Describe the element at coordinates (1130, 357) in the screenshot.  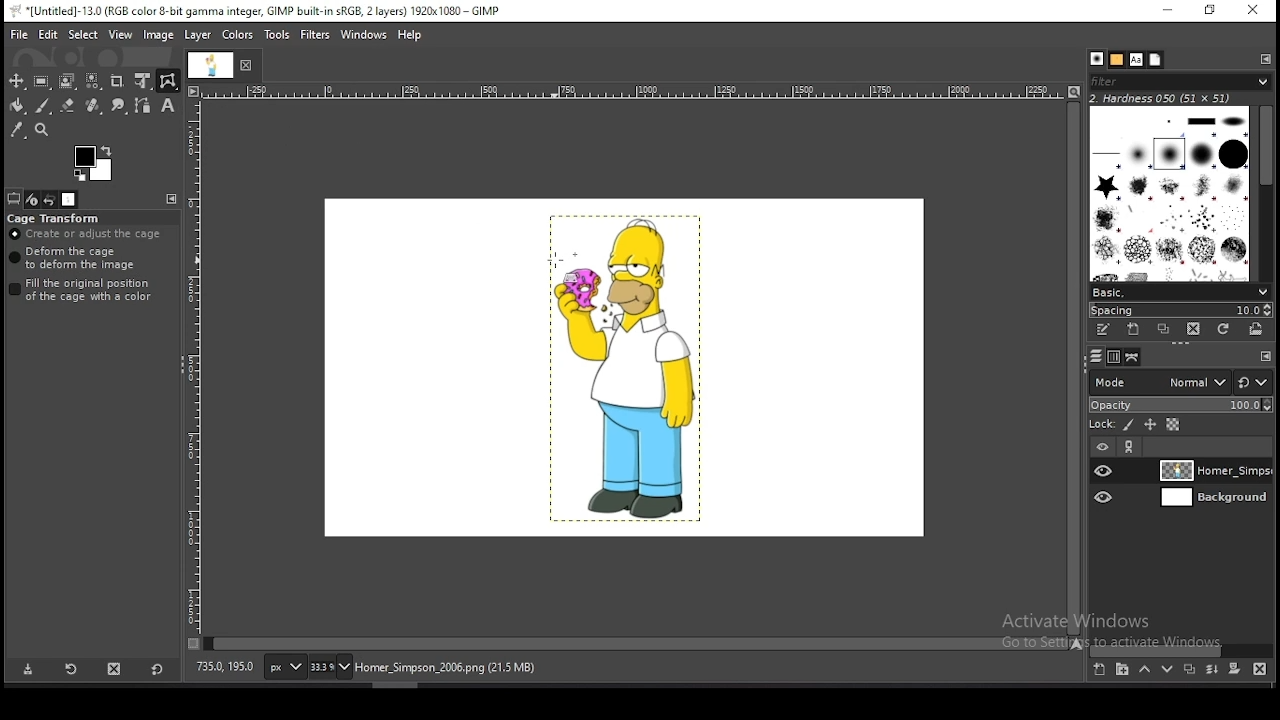
I see `paths` at that location.